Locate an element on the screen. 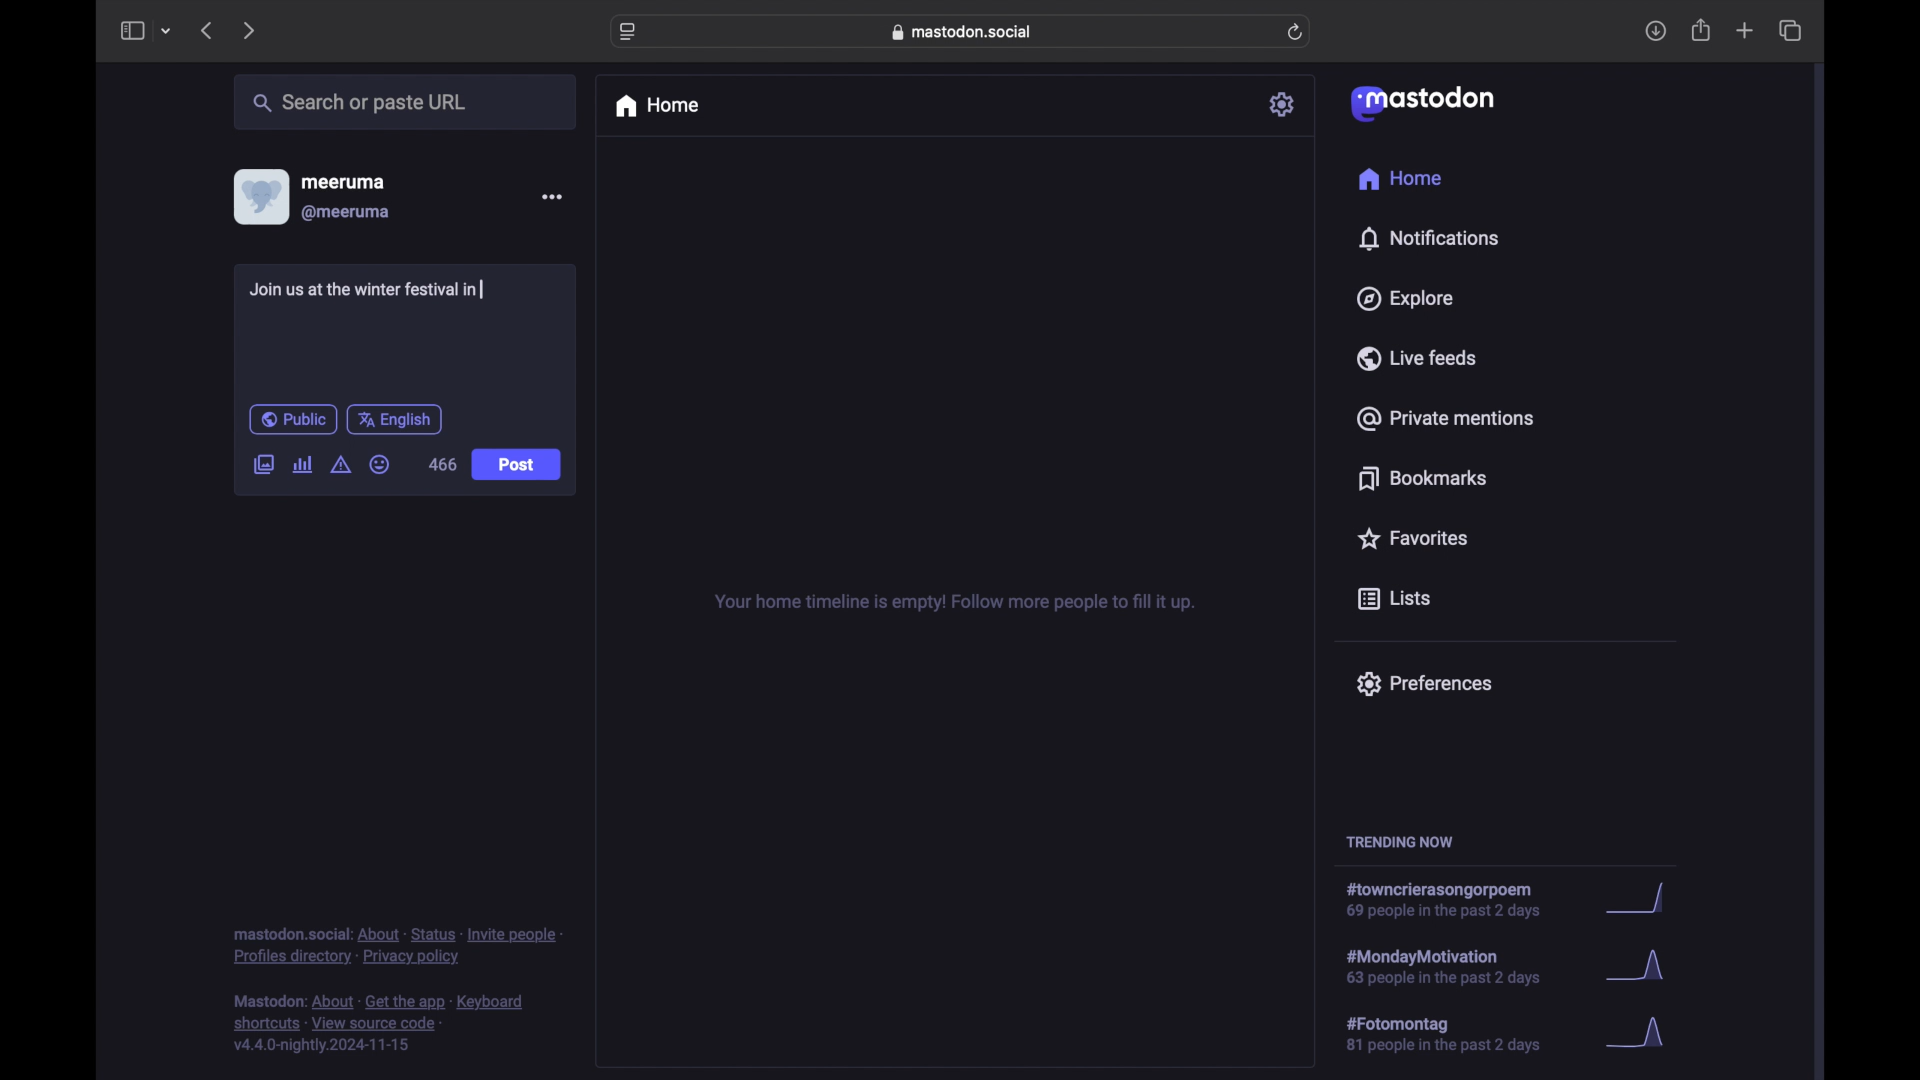 The image size is (1920, 1080). emoji is located at coordinates (380, 465).